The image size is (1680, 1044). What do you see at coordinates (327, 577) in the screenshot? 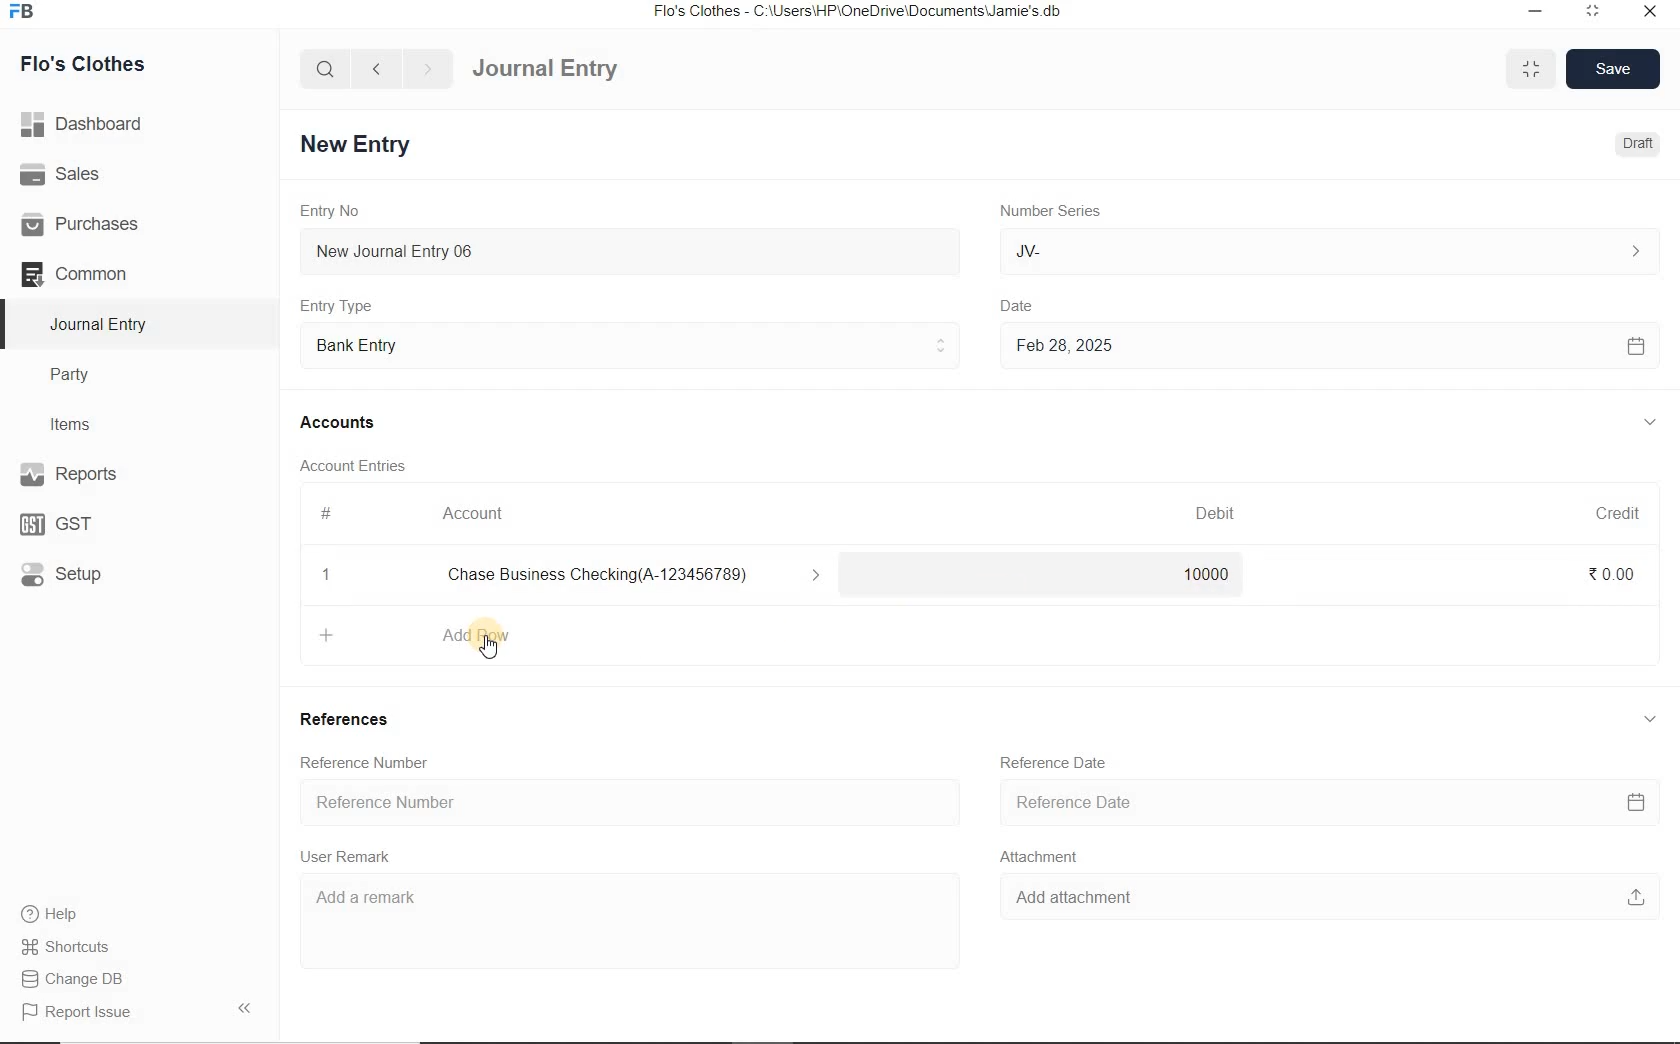
I see `1` at bounding box center [327, 577].